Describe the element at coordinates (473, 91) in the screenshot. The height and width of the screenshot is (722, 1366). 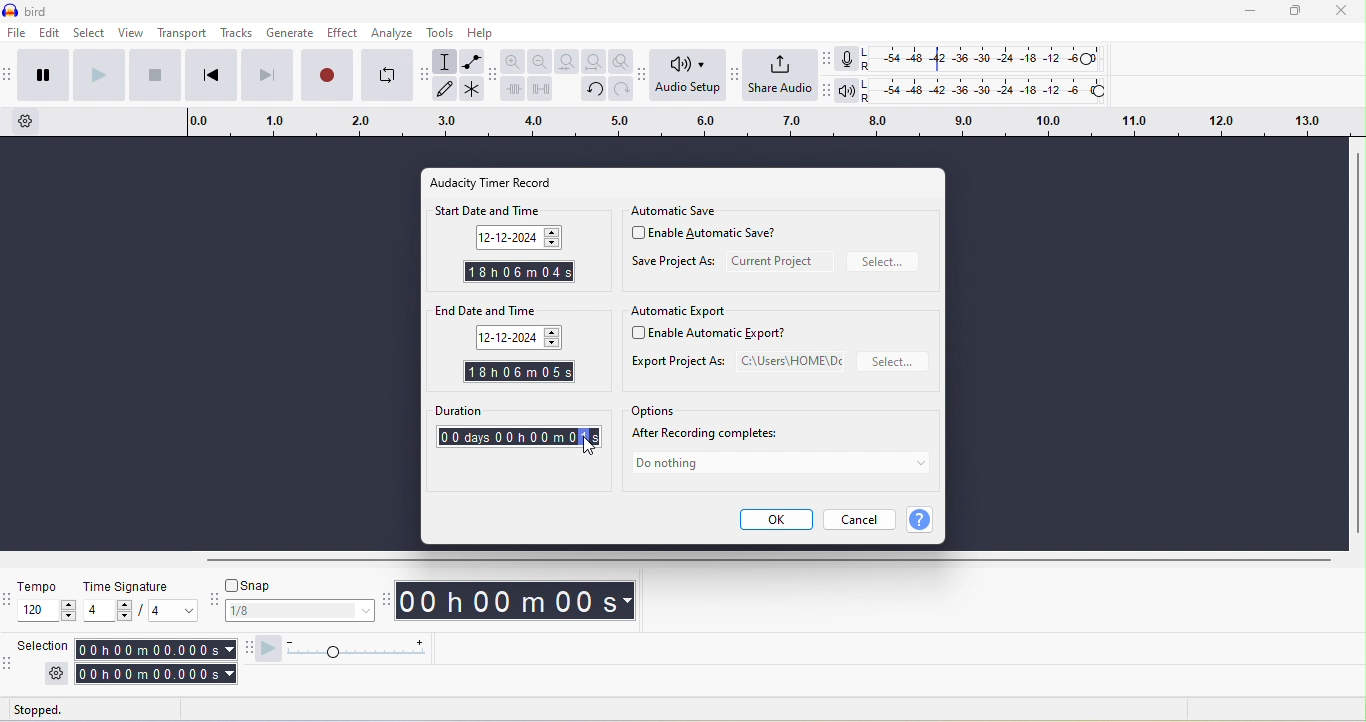
I see `multi tool` at that location.